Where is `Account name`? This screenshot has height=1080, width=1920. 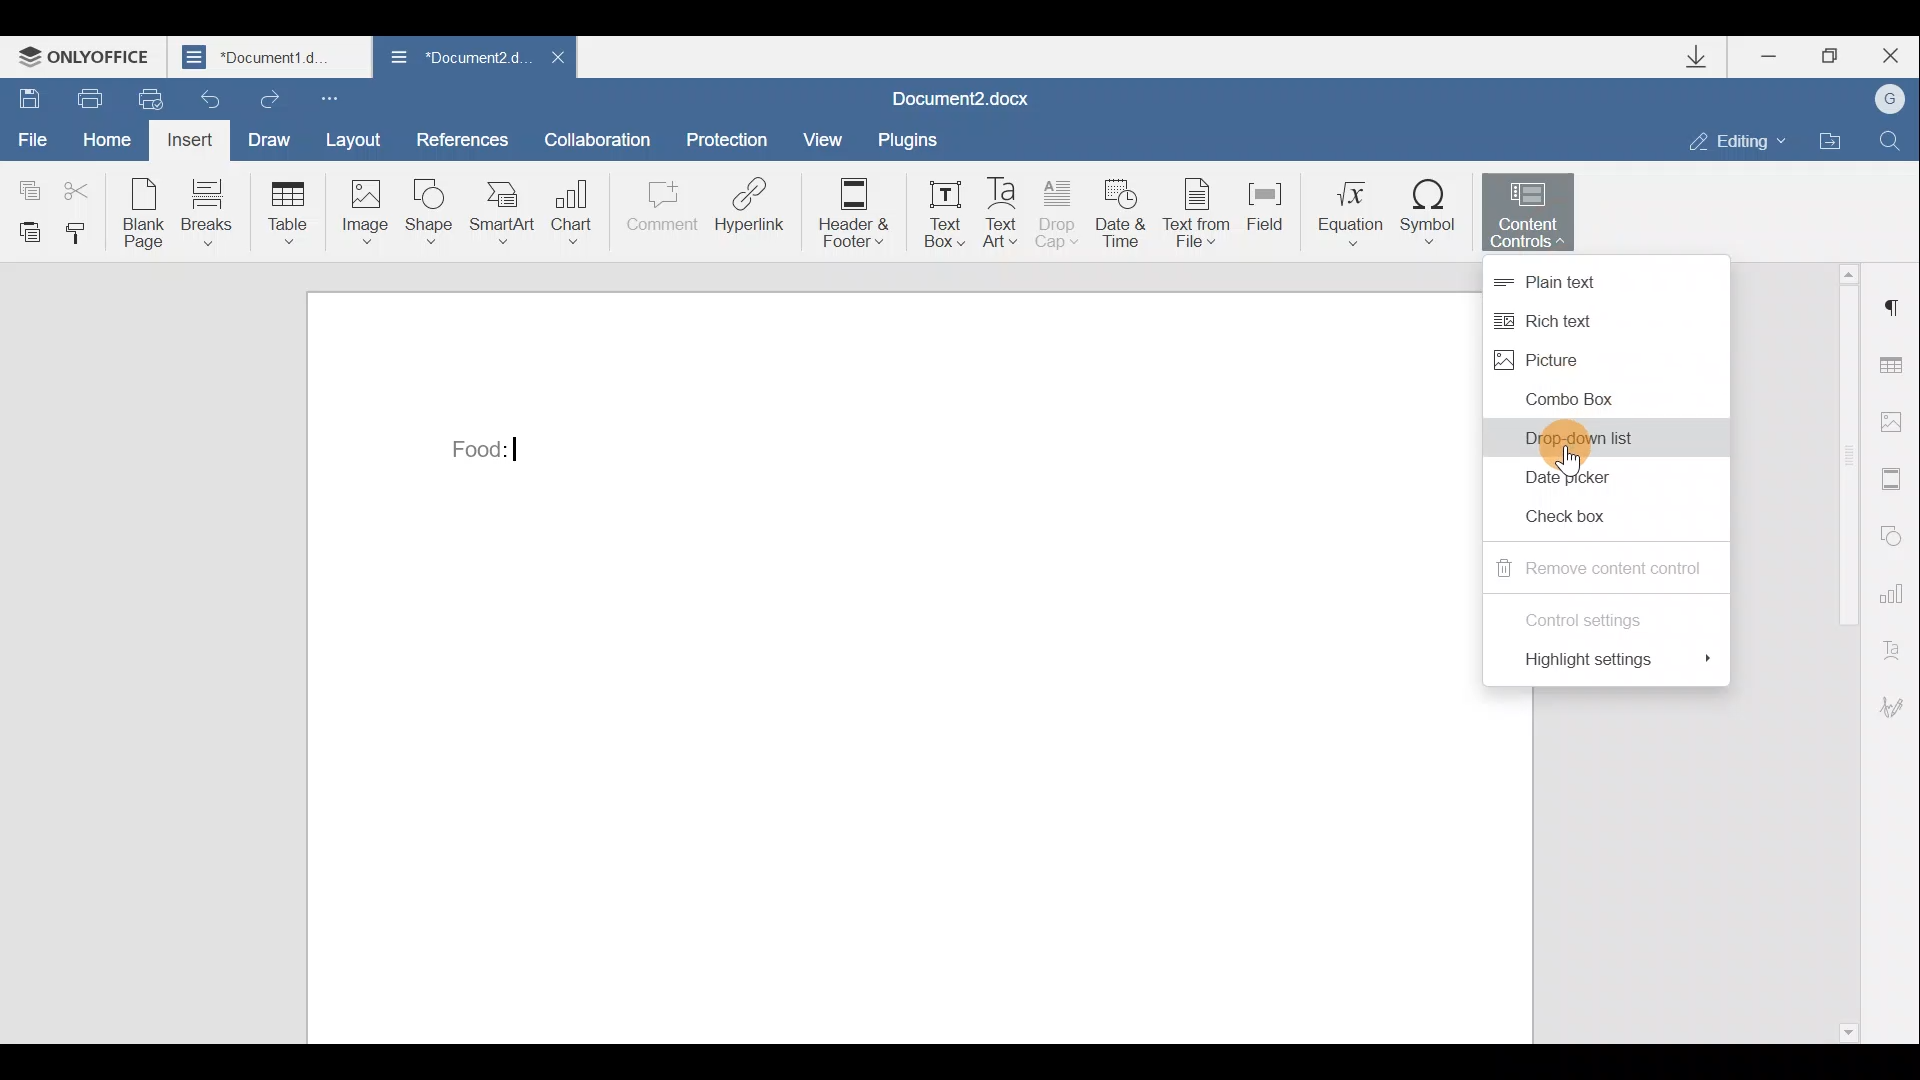
Account name is located at coordinates (1883, 100).